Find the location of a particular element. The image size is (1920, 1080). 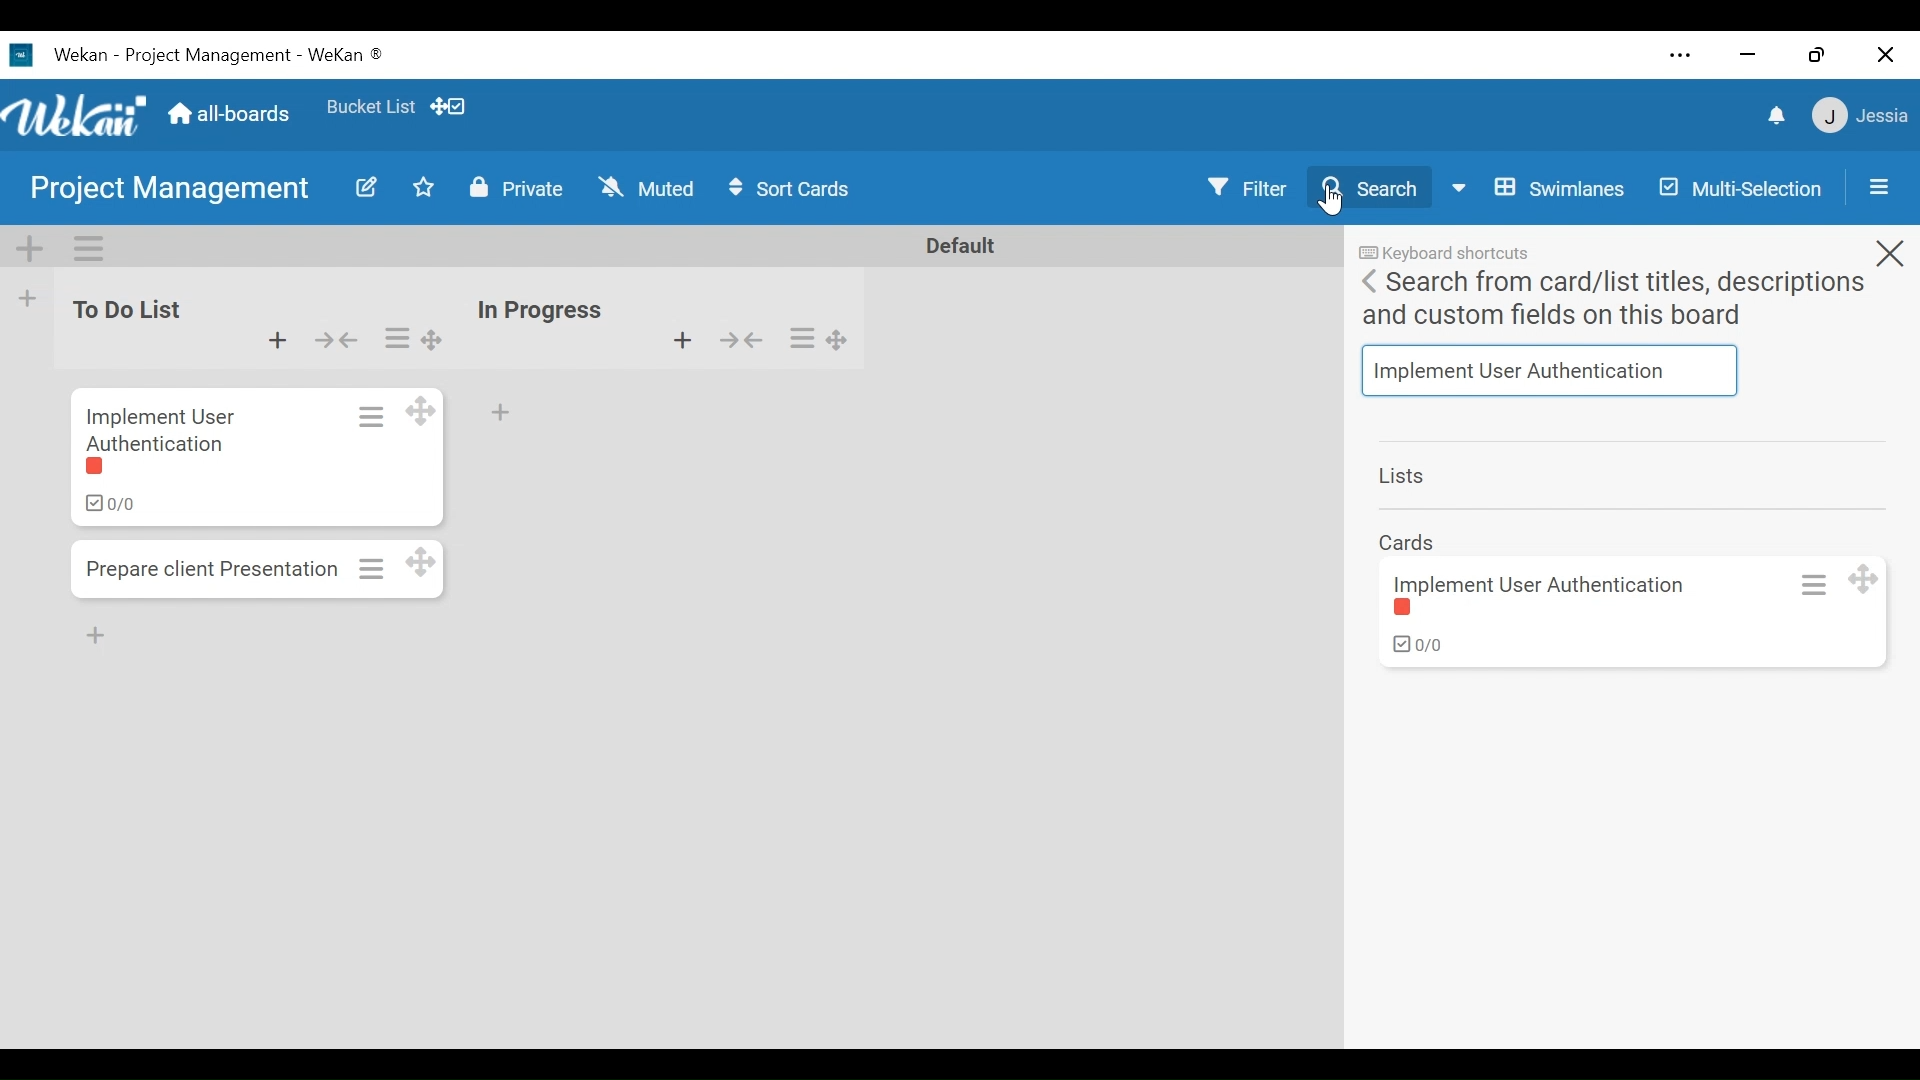

member menu is located at coordinates (1859, 116).